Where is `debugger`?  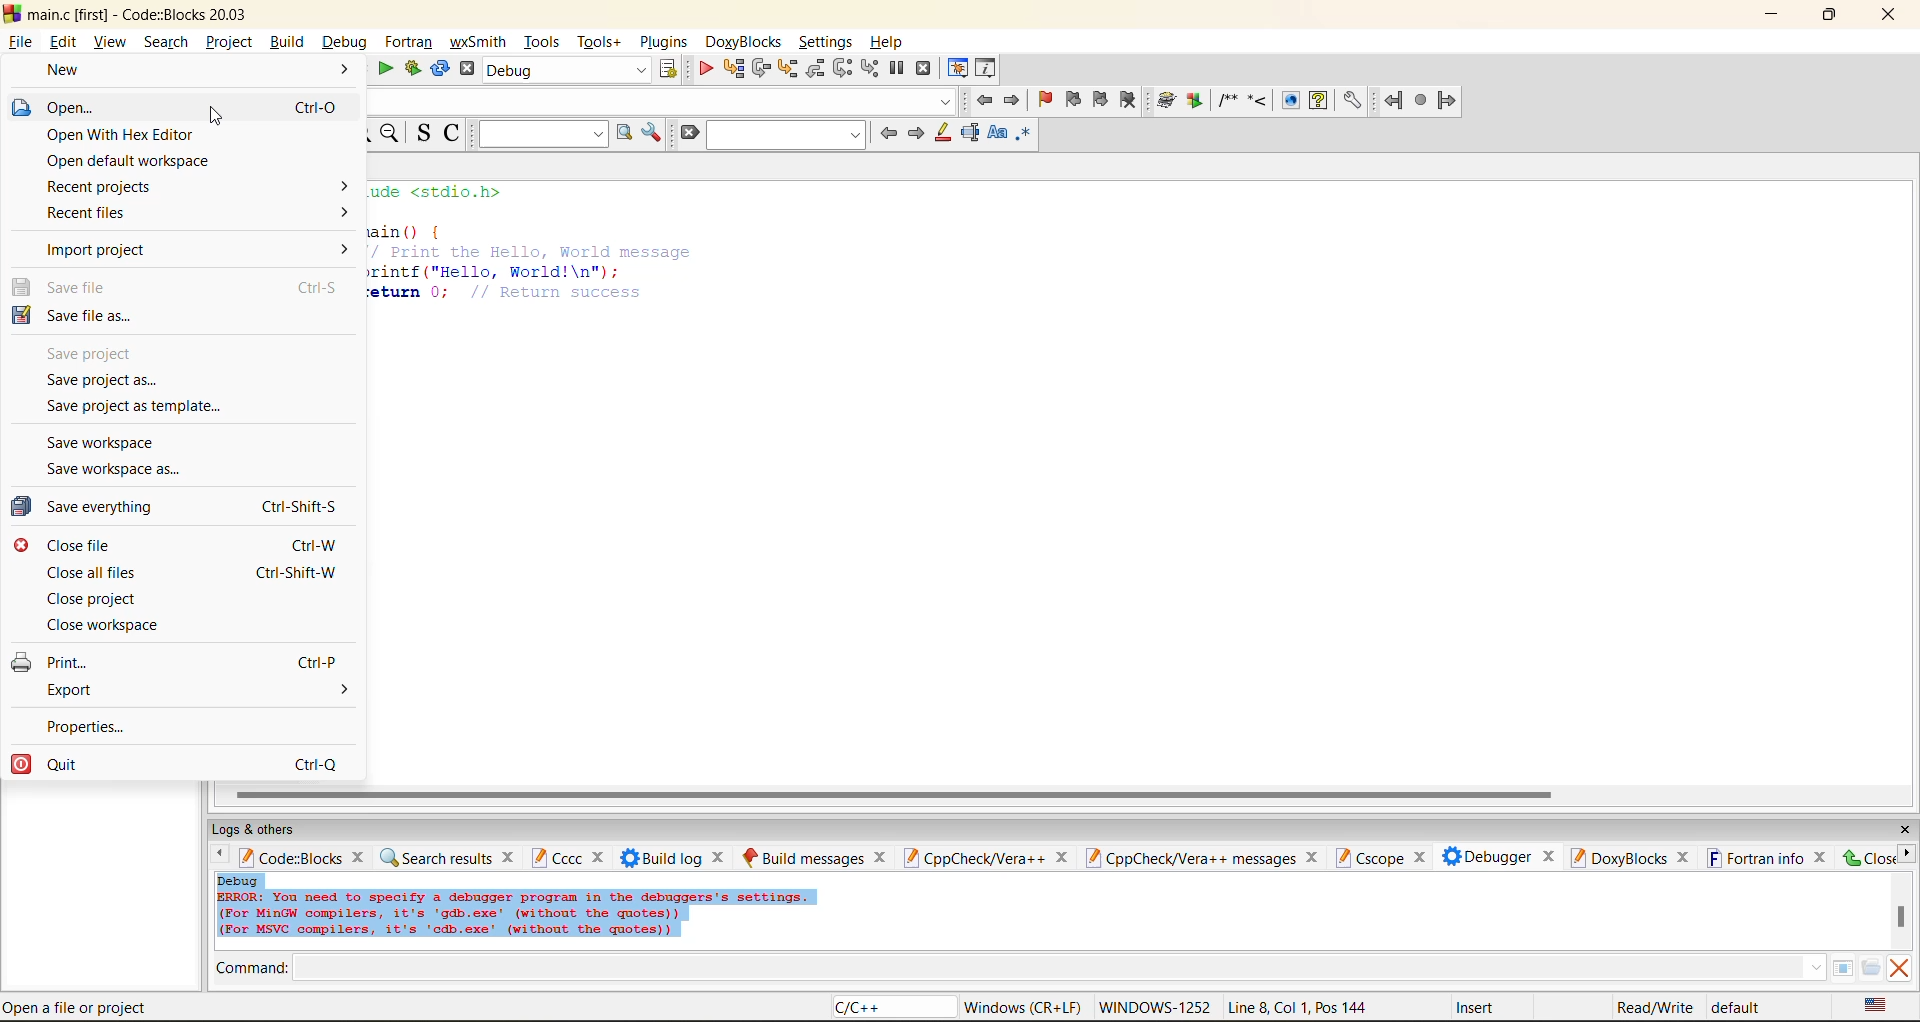
debugger is located at coordinates (1486, 856).